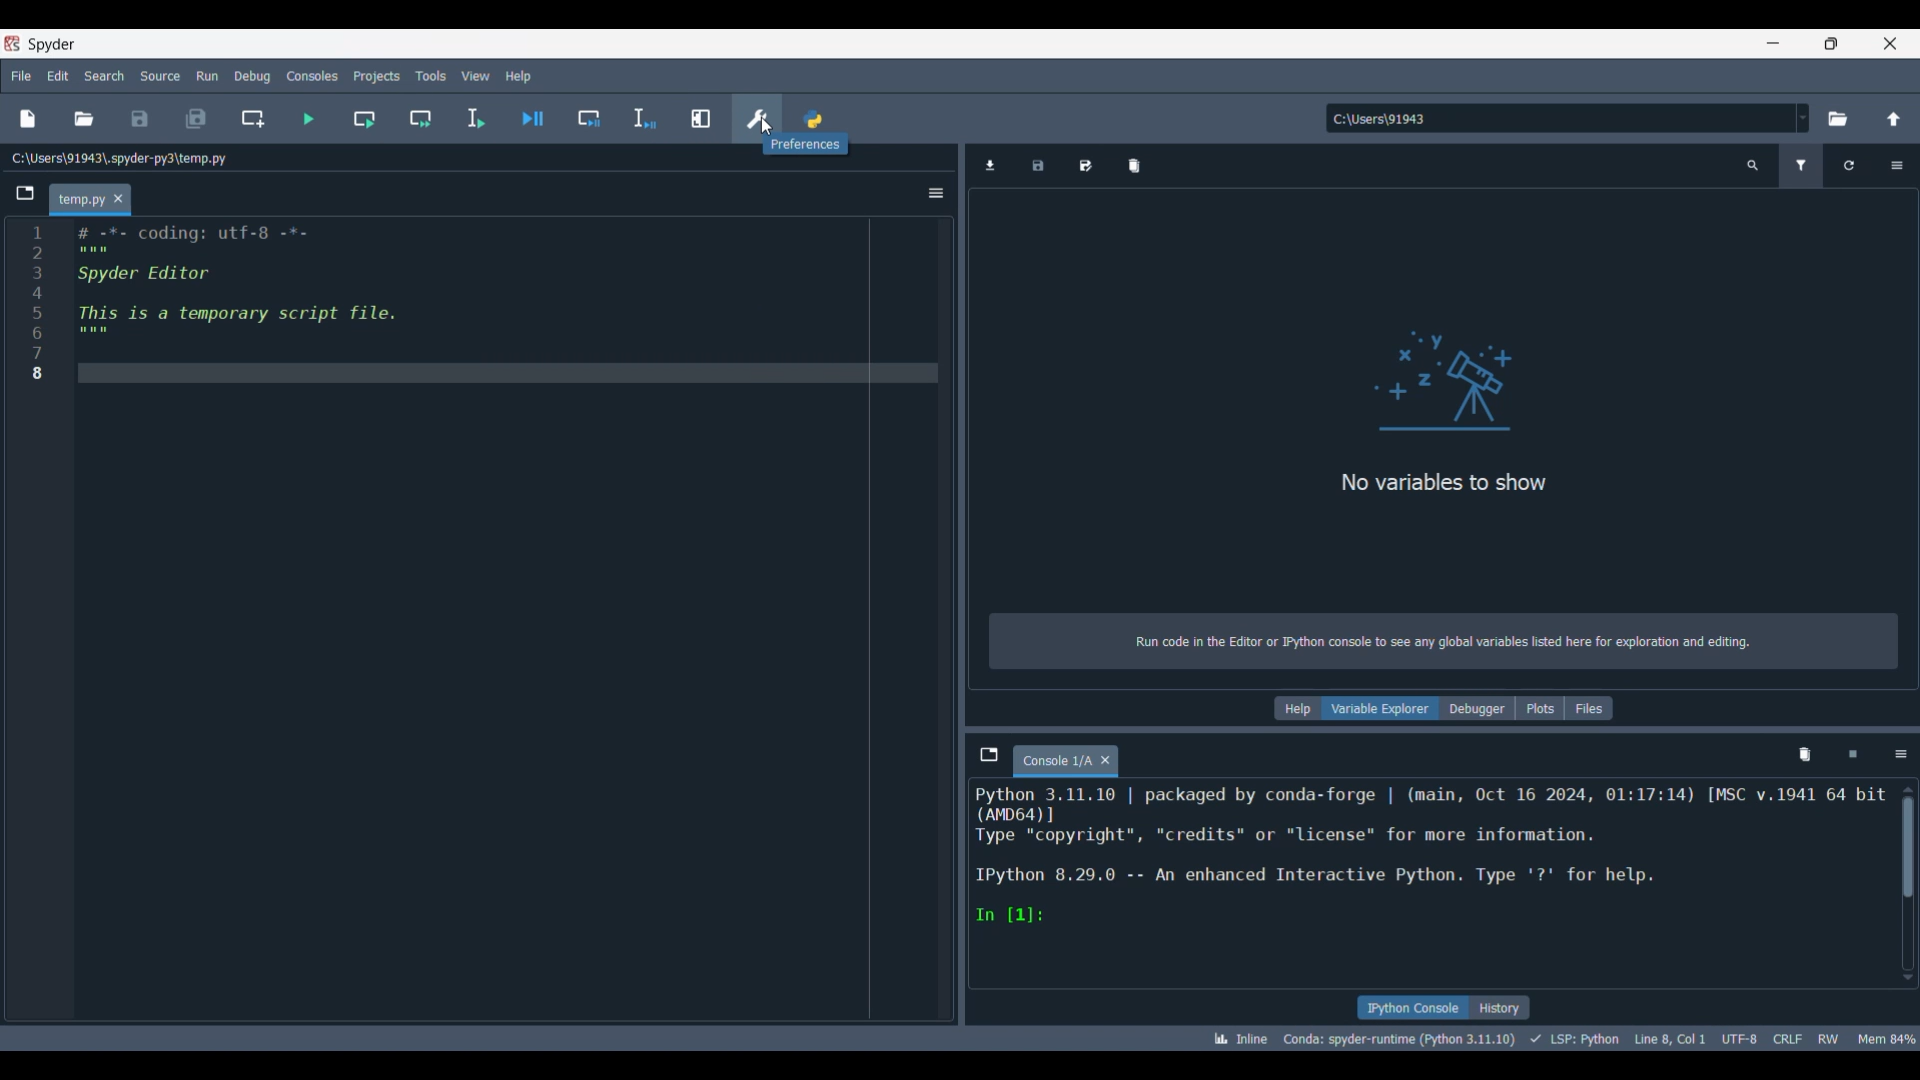  Describe the element at coordinates (1802, 166) in the screenshot. I see `Filter variables` at that location.